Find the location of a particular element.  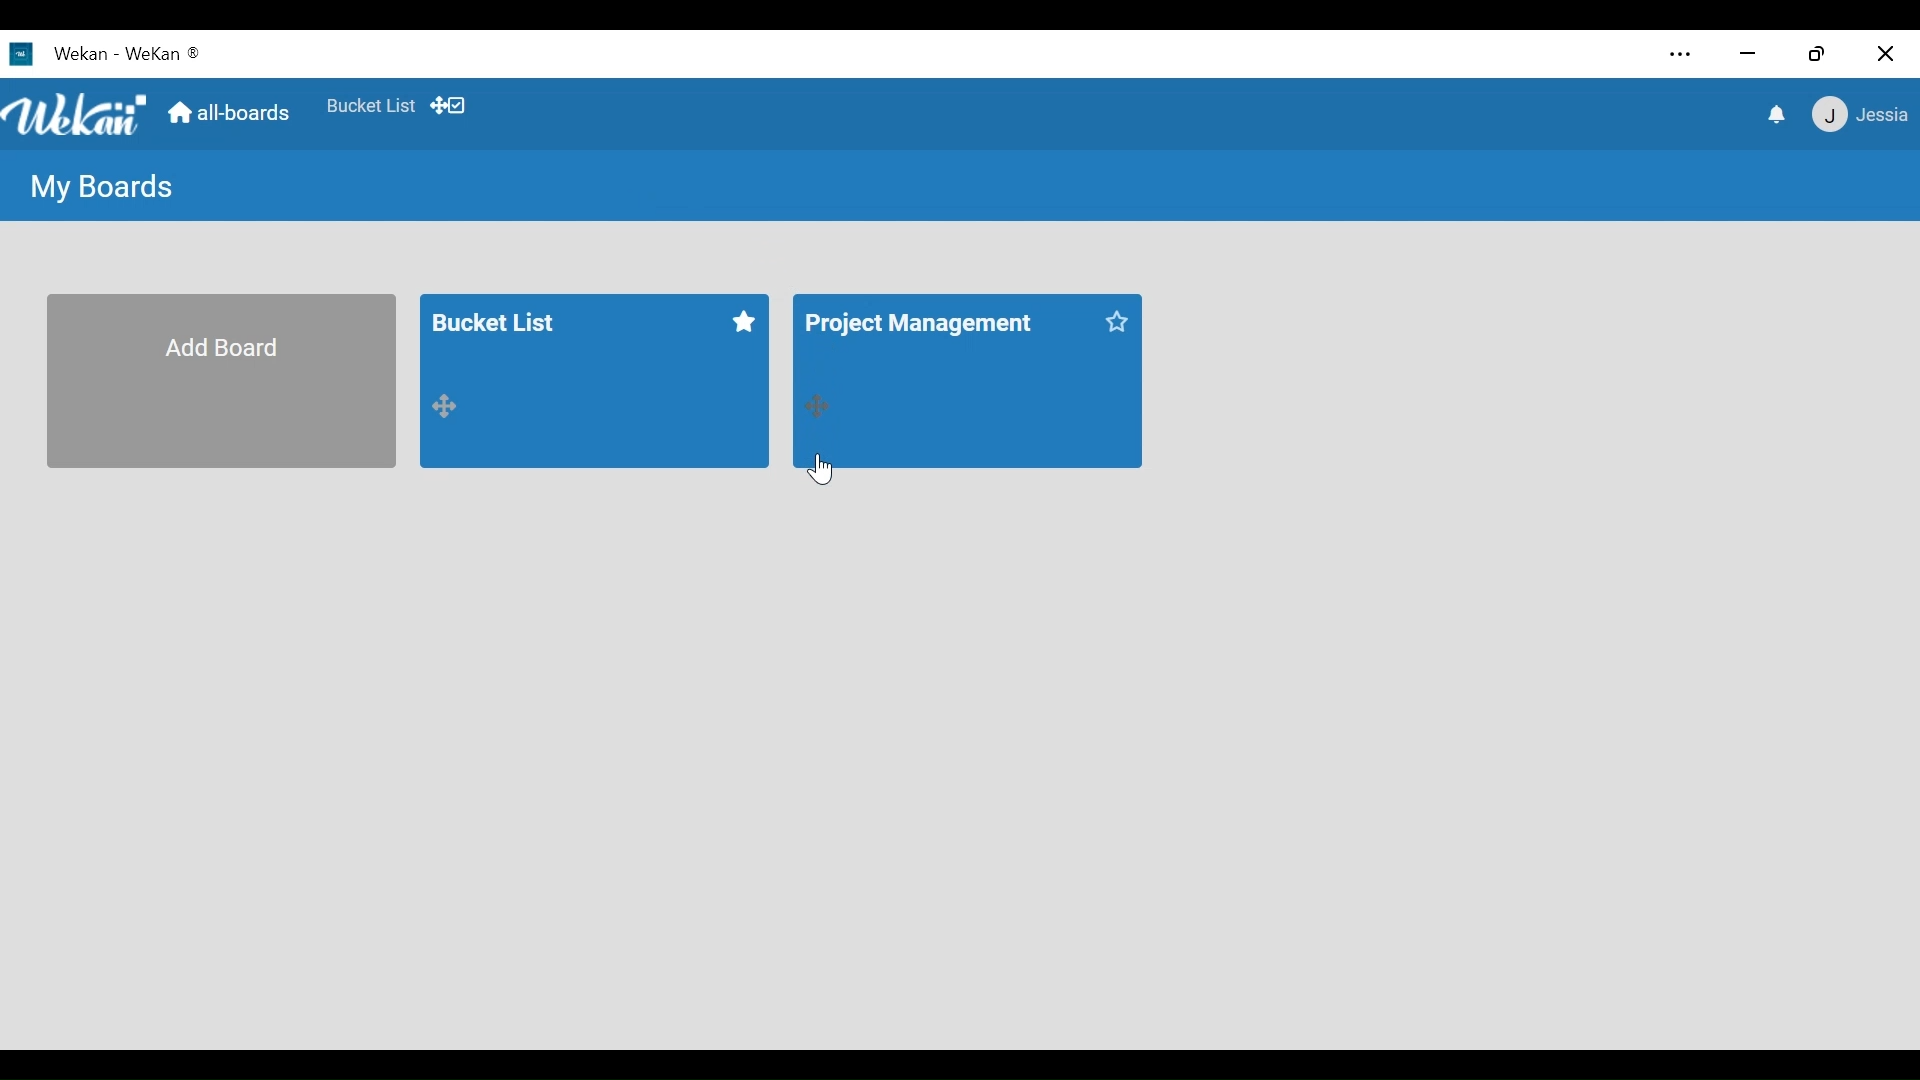

Favorite is located at coordinates (371, 107).